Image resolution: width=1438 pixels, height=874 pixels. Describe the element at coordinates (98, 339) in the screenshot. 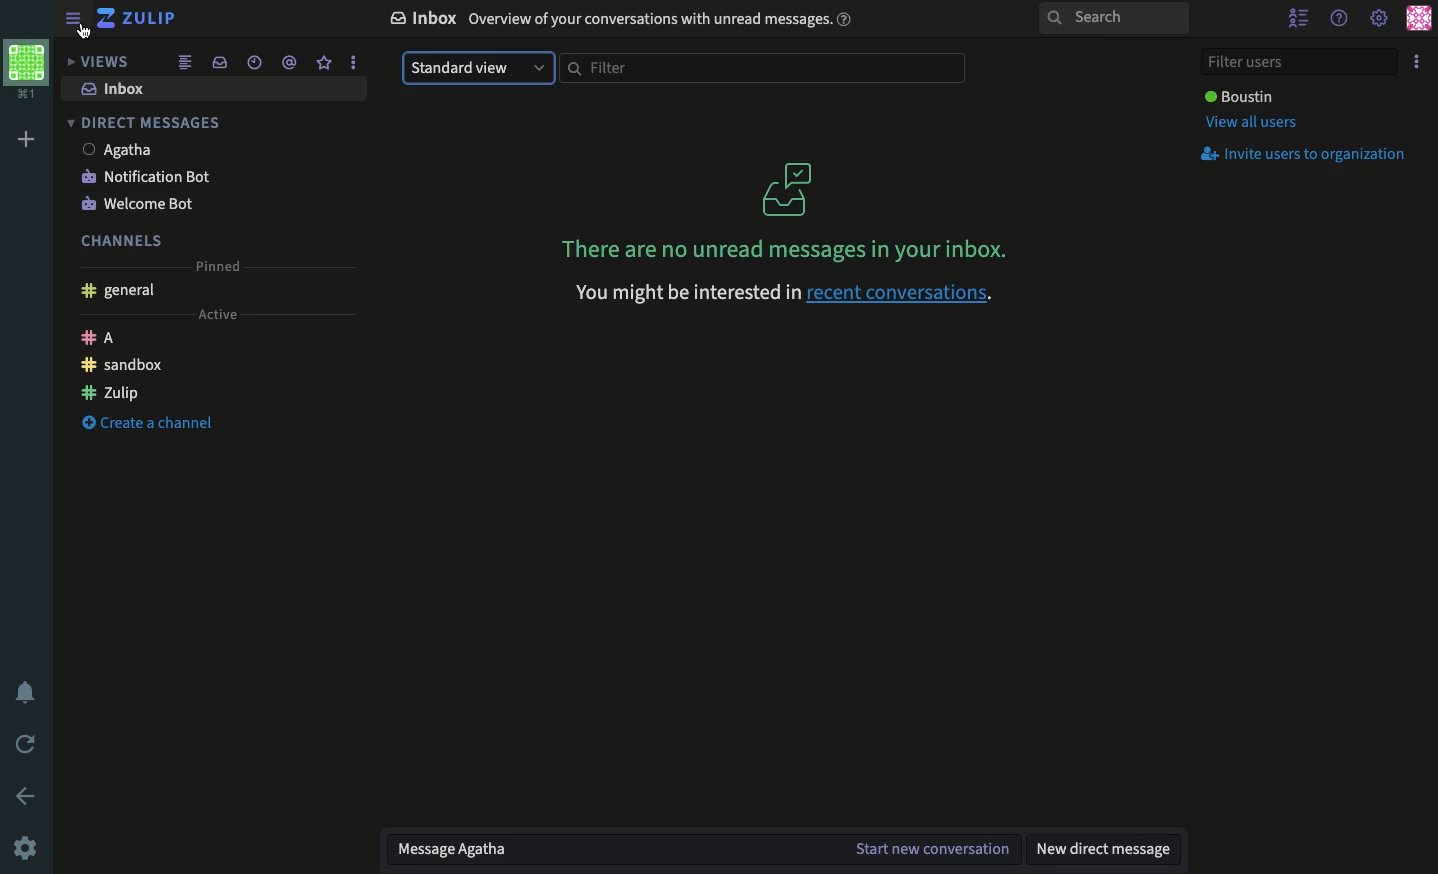

I see `A` at that location.